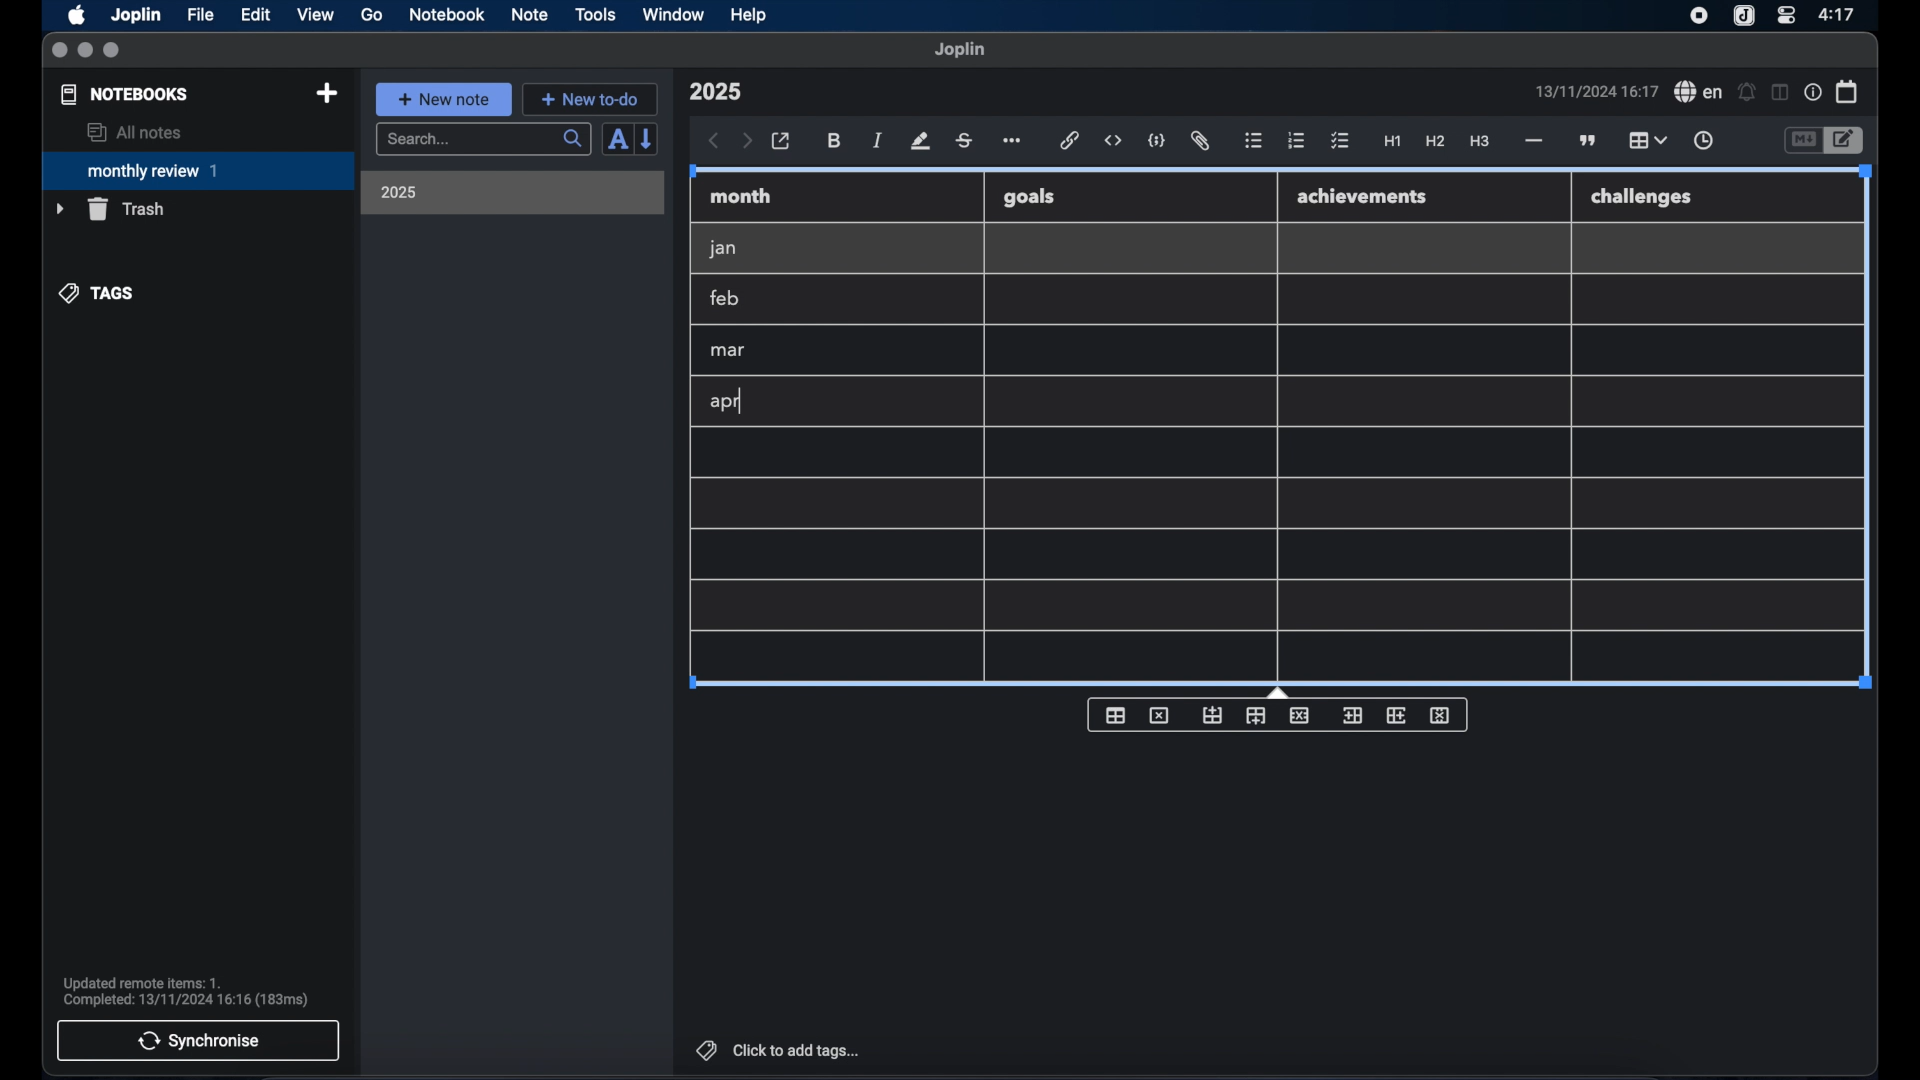 This screenshot has width=1920, height=1080. I want to click on sort order field, so click(617, 140).